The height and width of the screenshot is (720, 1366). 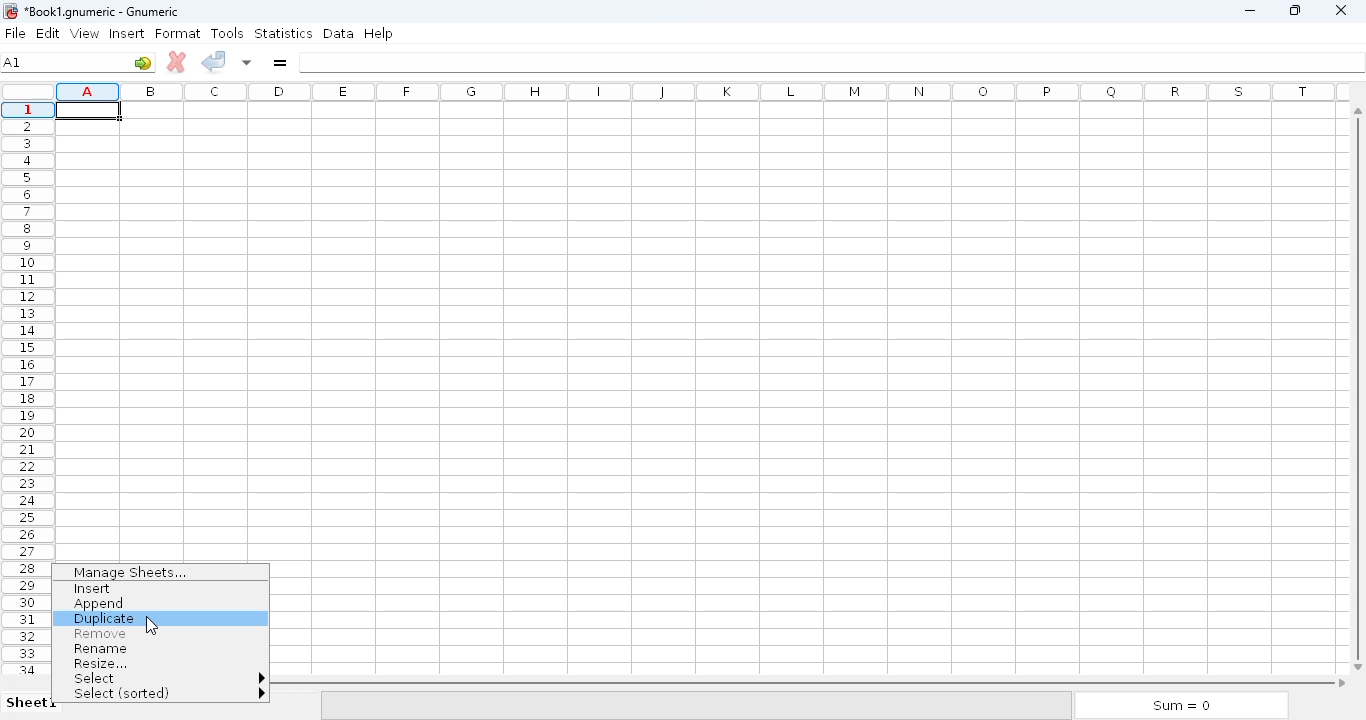 What do you see at coordinates (143, 62) in the screenshot?
I see `go-to` at bounding box center [143, 62].